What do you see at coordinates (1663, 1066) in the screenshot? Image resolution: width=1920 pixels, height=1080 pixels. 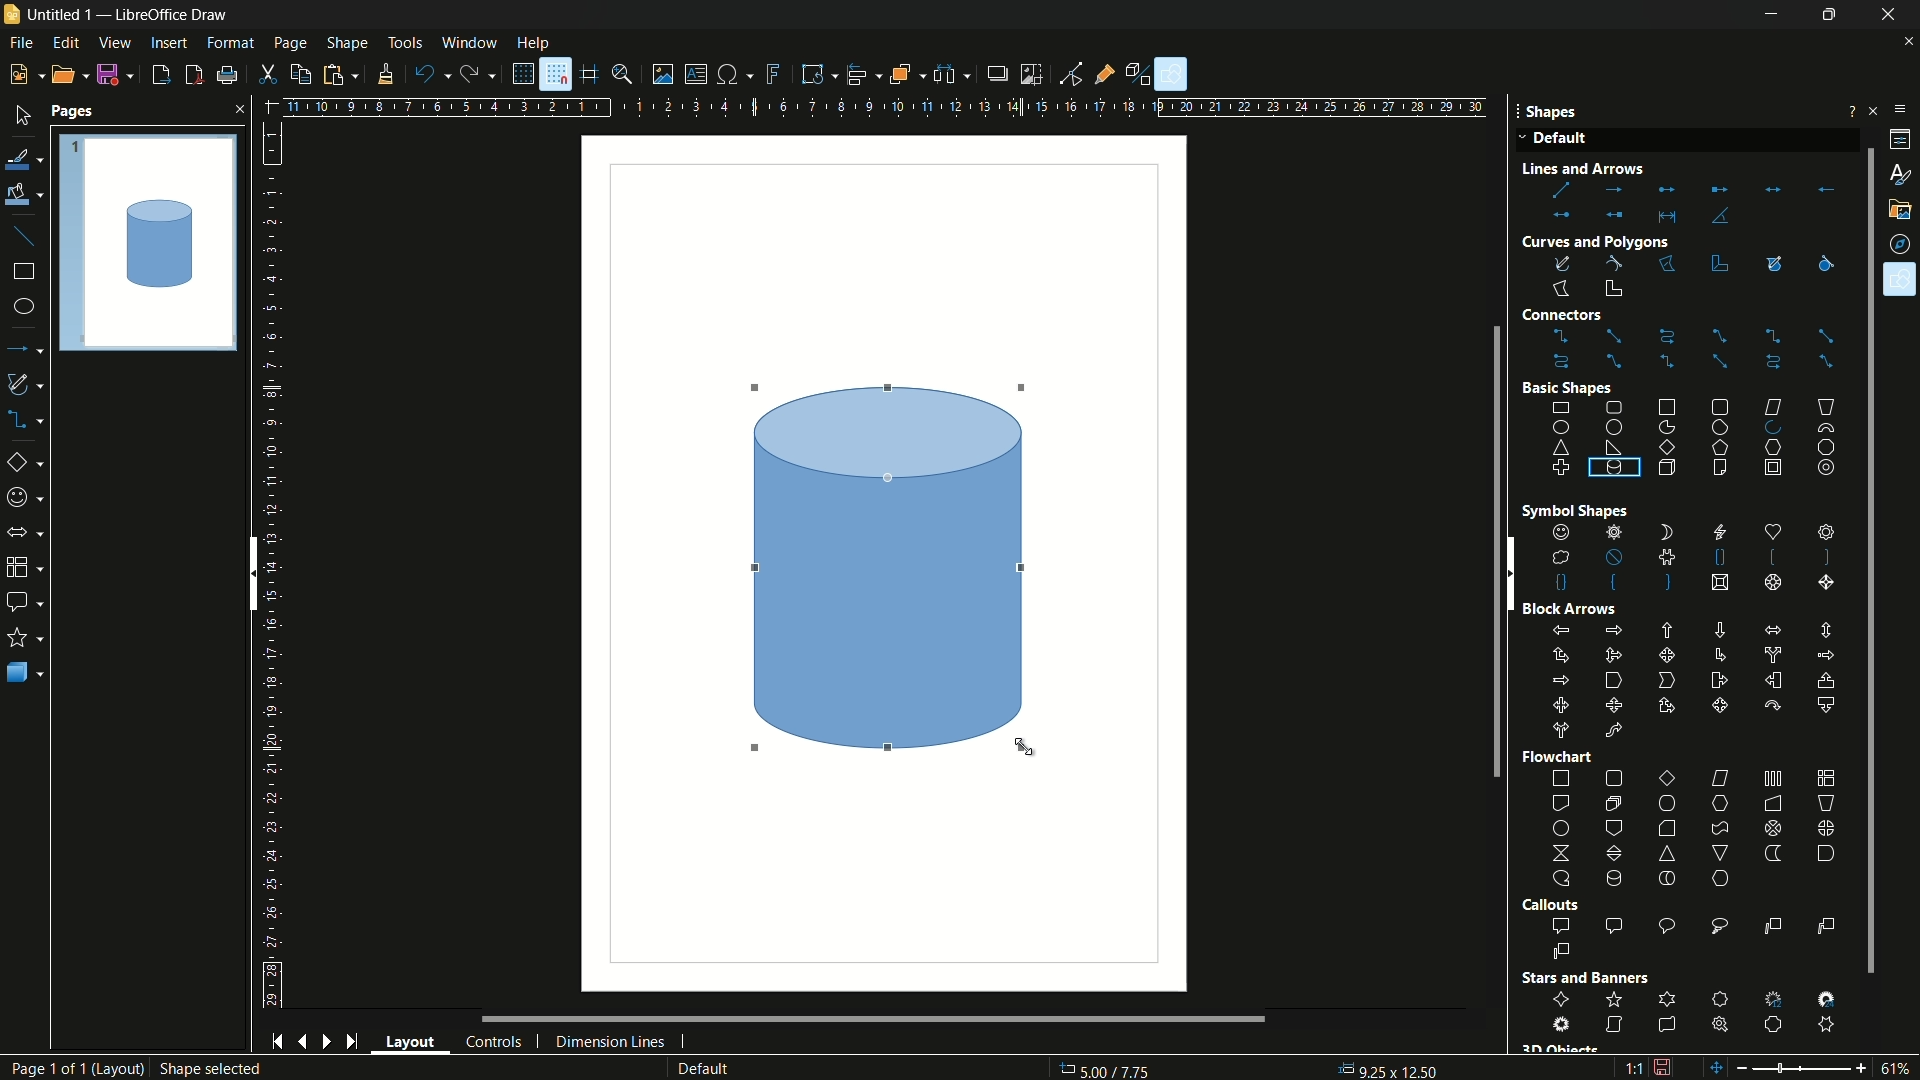 I see `document modification` at bounding box center [1663, 1066].